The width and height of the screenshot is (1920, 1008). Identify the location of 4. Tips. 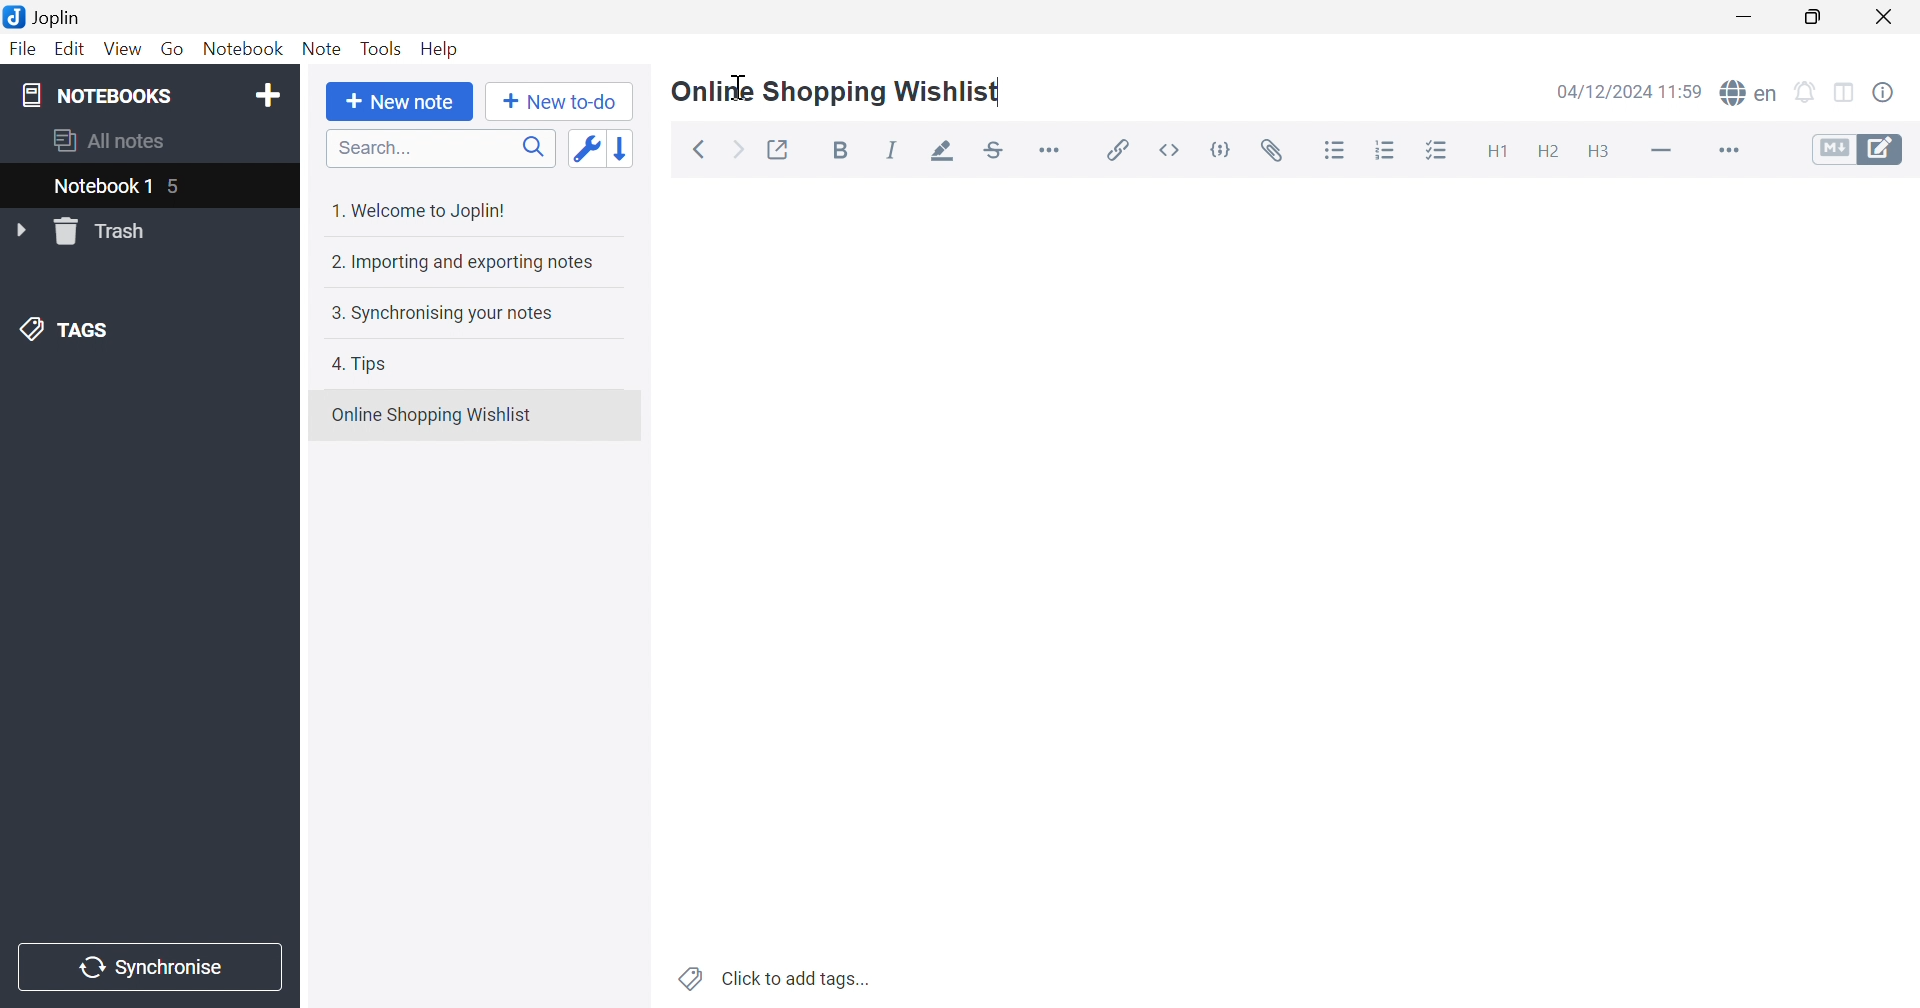
(364, 364).